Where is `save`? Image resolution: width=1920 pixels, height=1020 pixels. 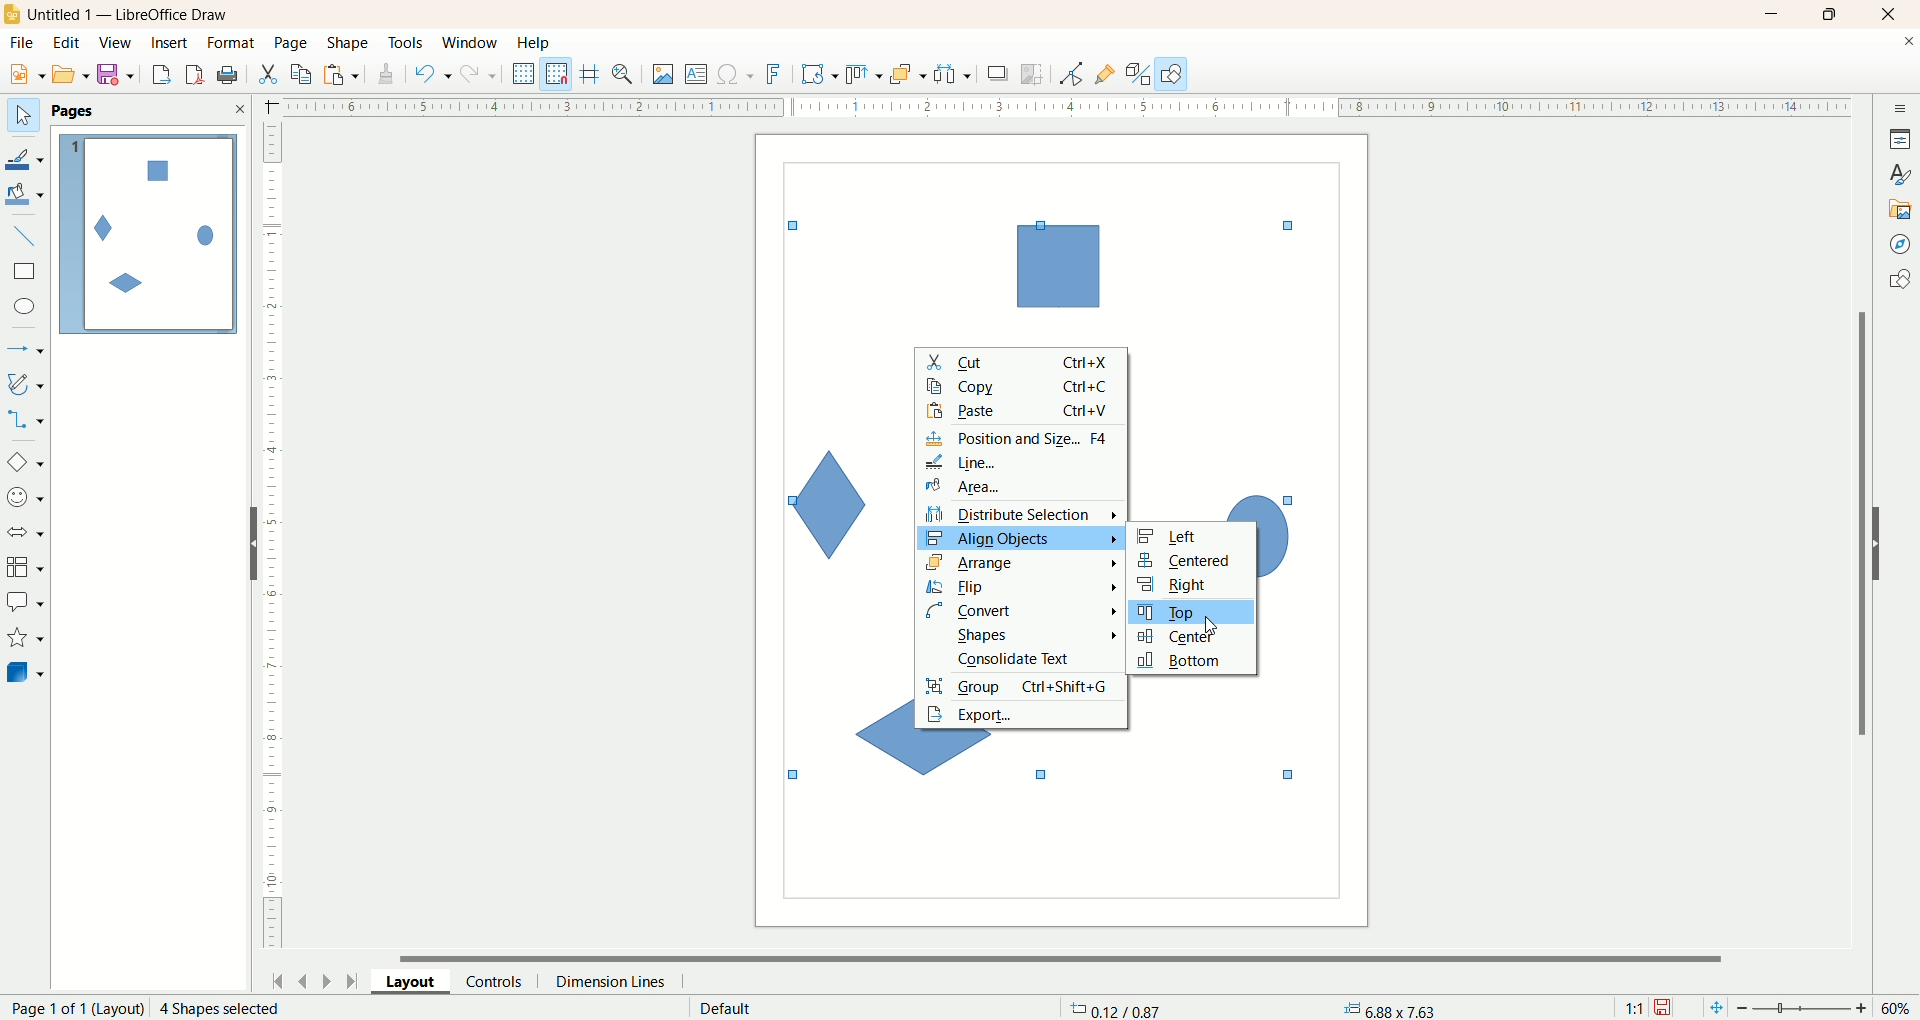
save is located at coordinates (119, 75).